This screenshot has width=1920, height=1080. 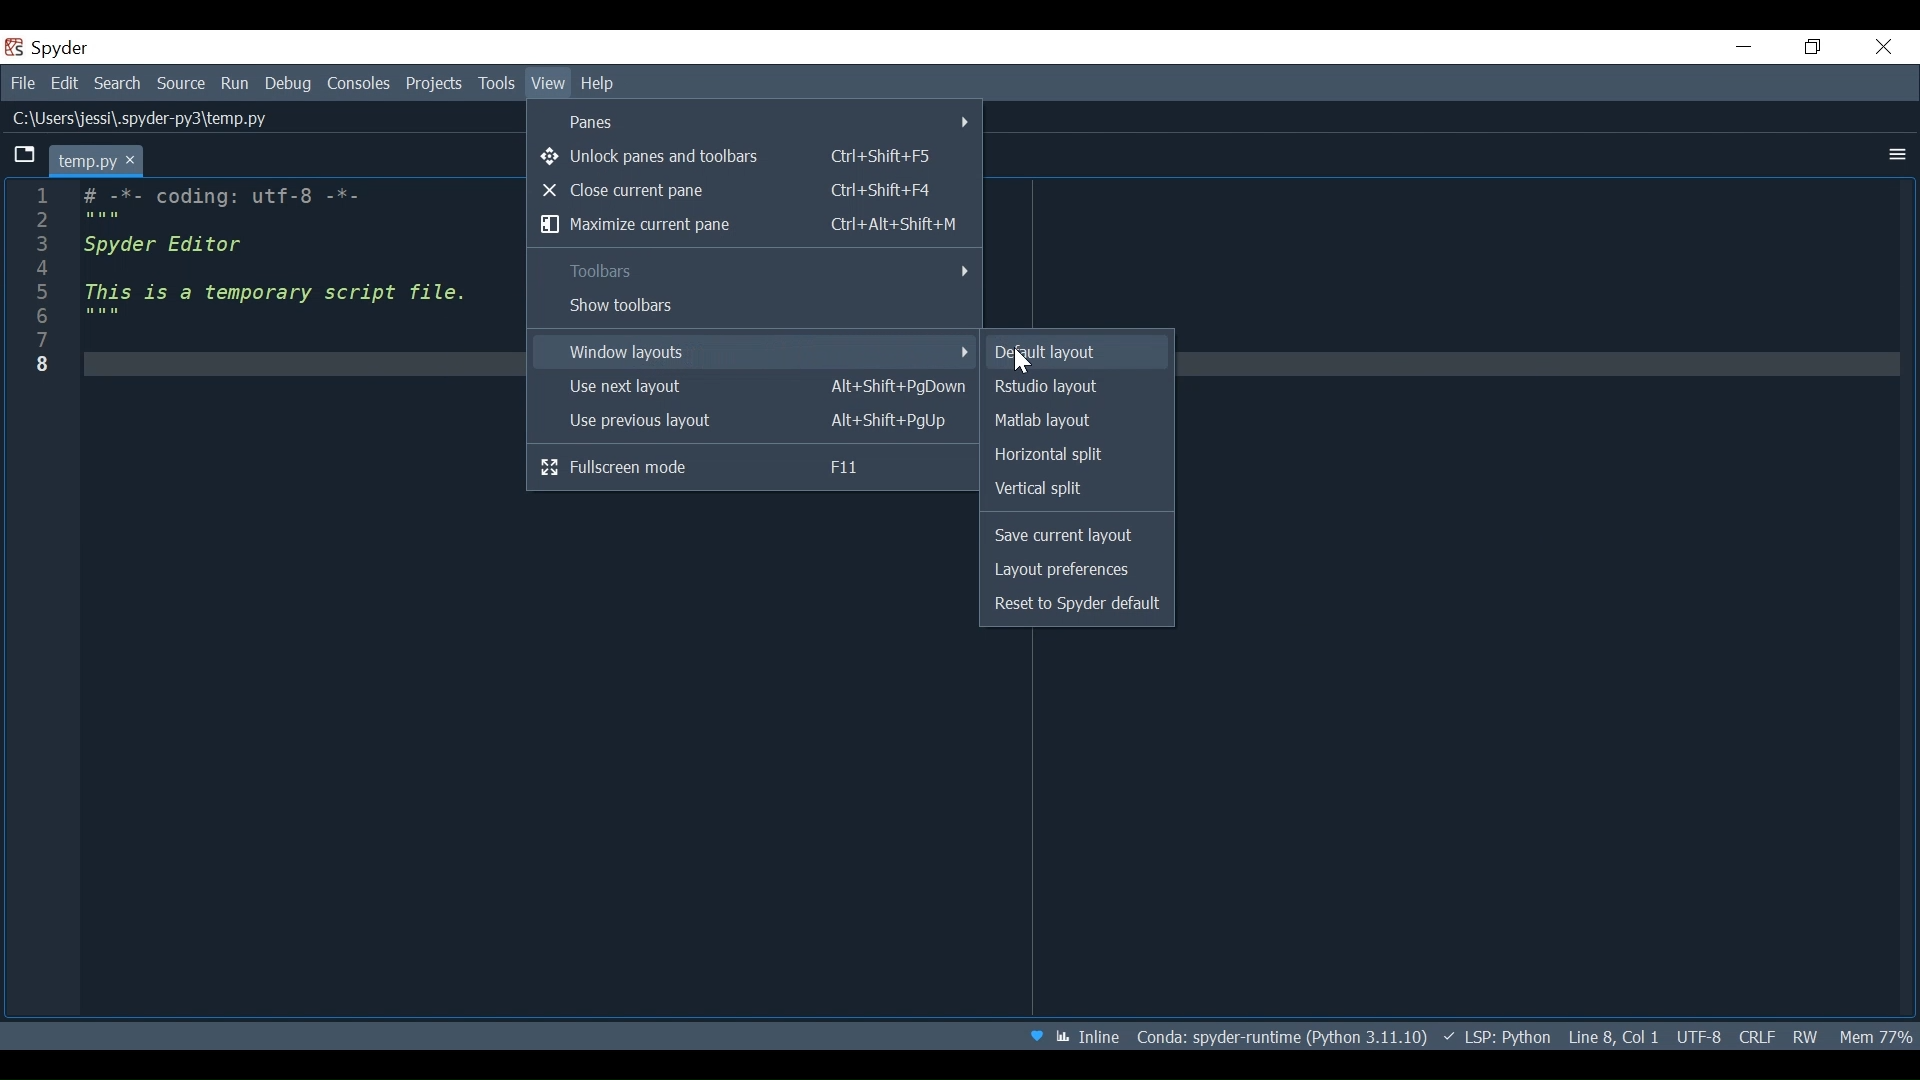 I want to click on RStudio layout, so click(x=1076, y=386).